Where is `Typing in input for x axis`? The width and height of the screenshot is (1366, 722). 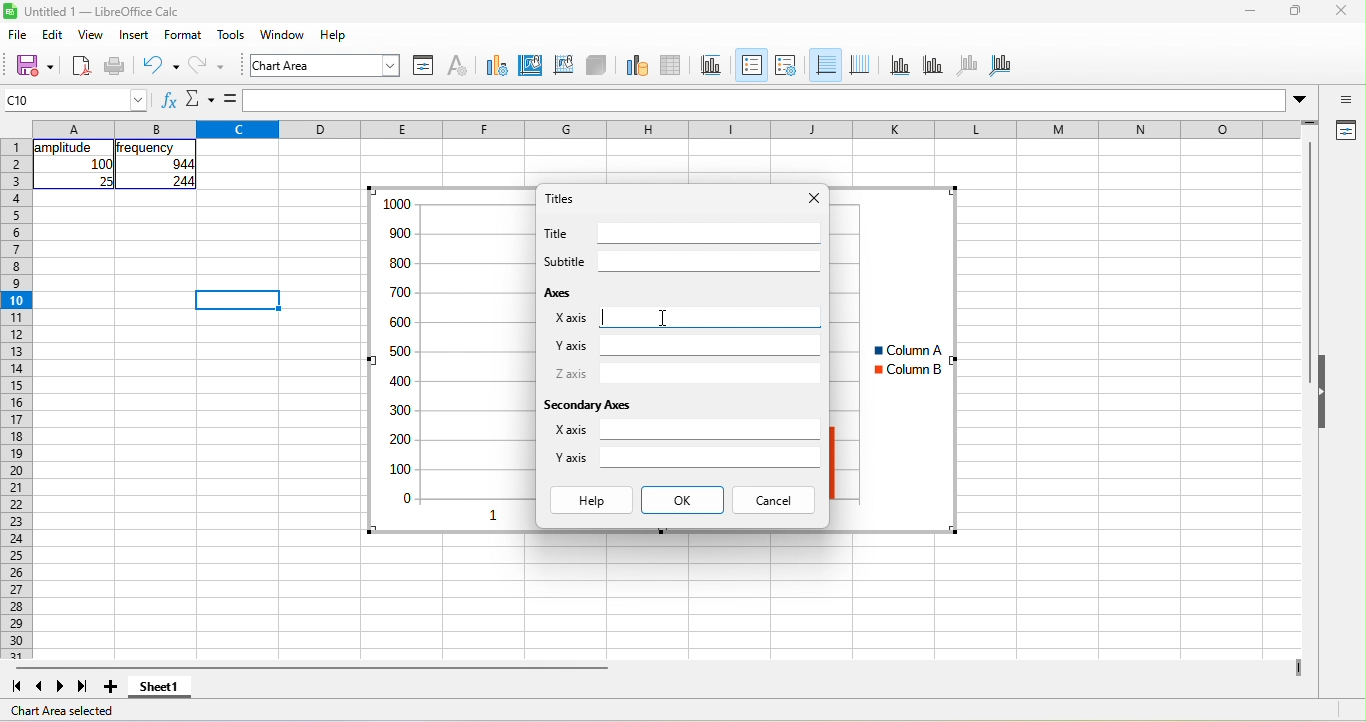
Typing in input for x axis is located at coordinates (710, 317).